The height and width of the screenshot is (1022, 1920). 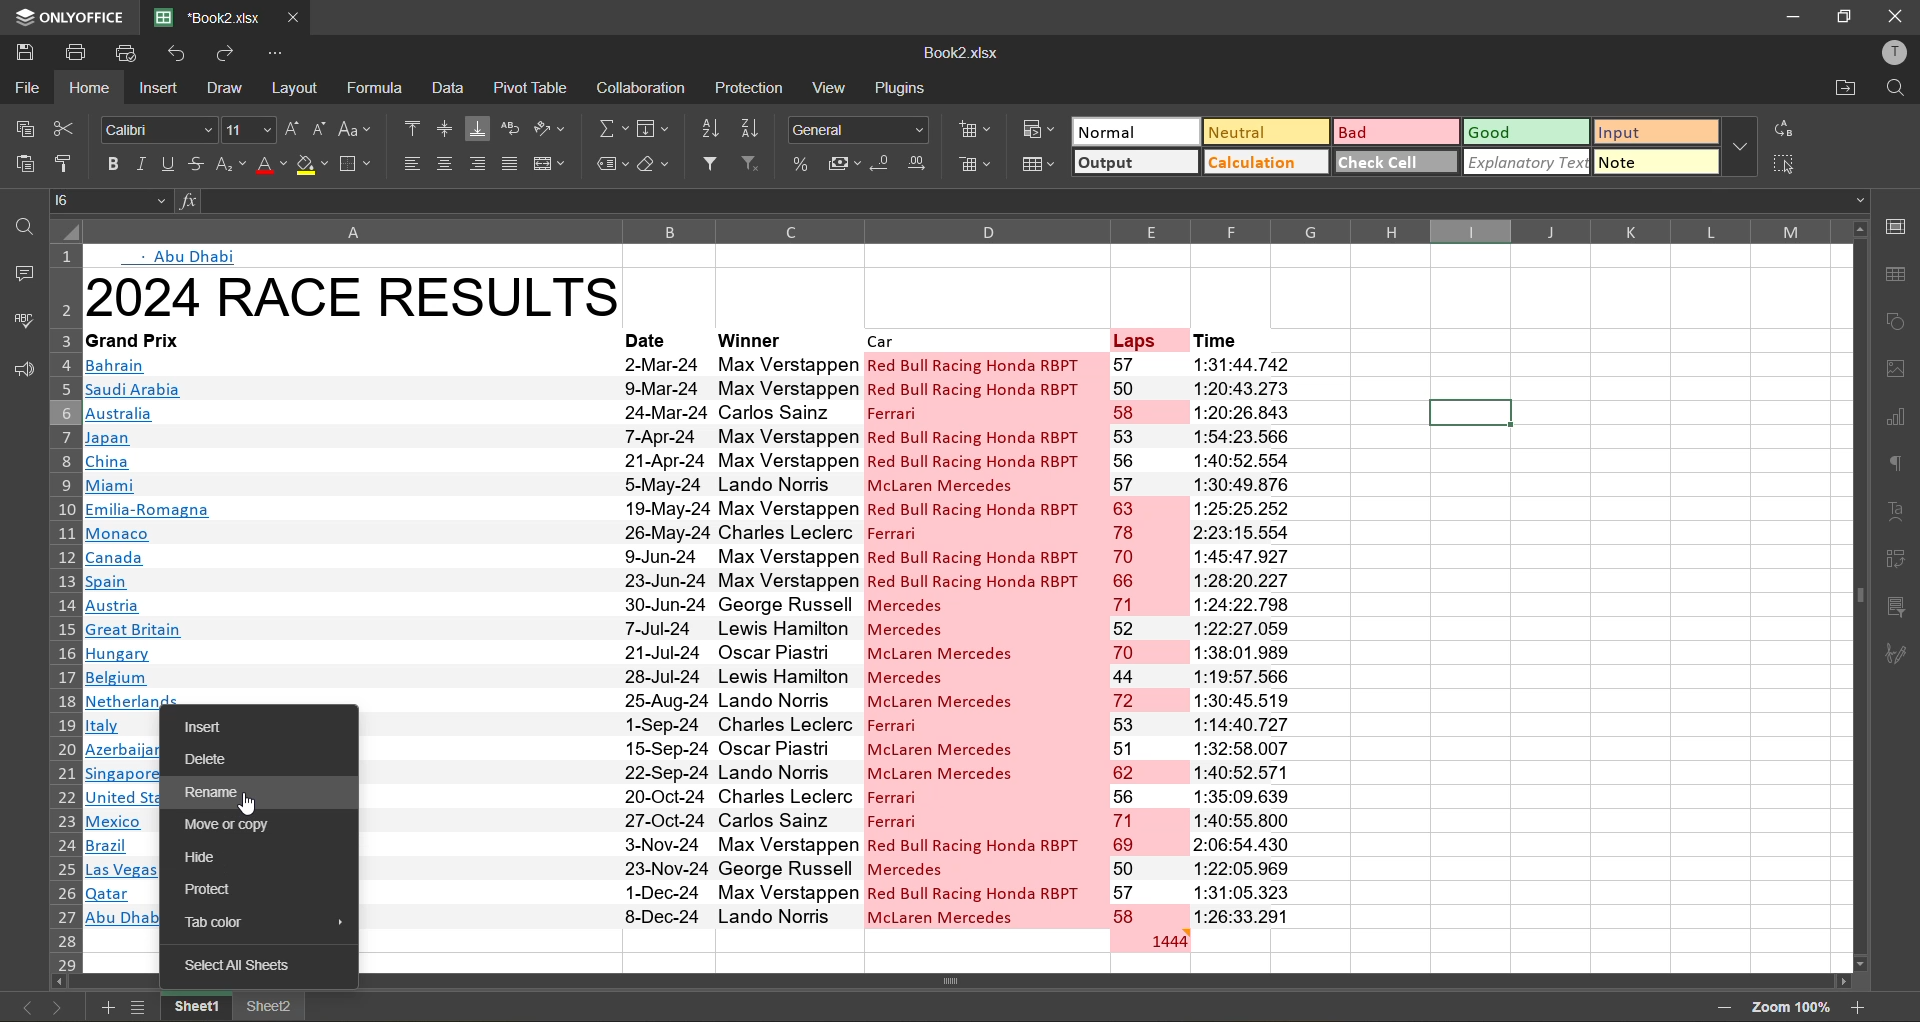 What do you see at coordinates (229, 166) in the screenshot?
I see `sub/superscript` at bounding box center [229, 166].